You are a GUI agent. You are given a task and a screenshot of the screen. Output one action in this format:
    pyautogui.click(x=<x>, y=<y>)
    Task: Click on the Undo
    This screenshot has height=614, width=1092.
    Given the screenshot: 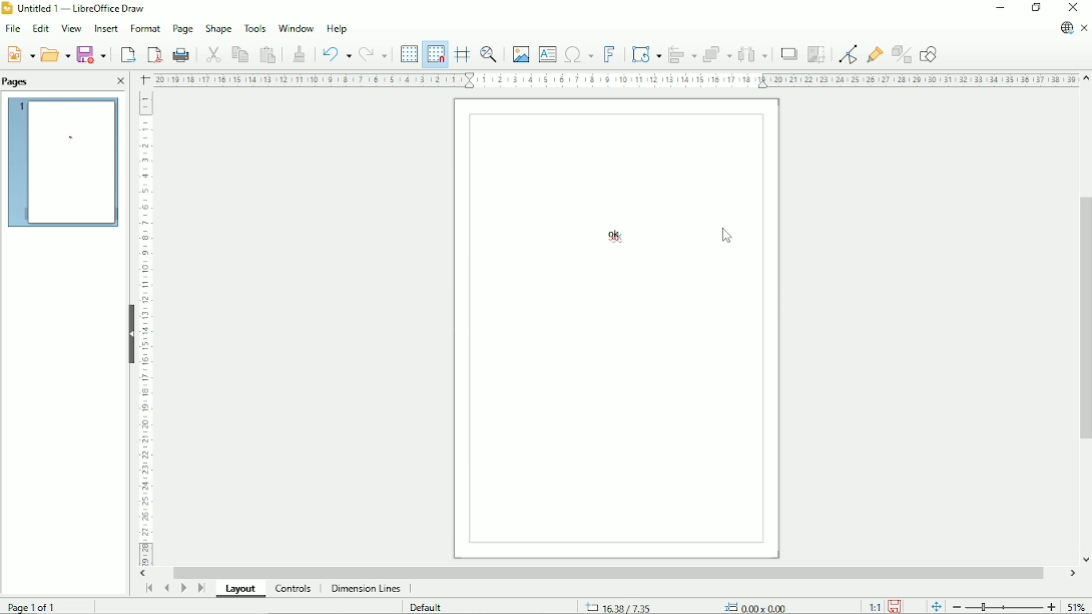 What is the action you would take?
    pyautogui.click(x=334, y=54)
    